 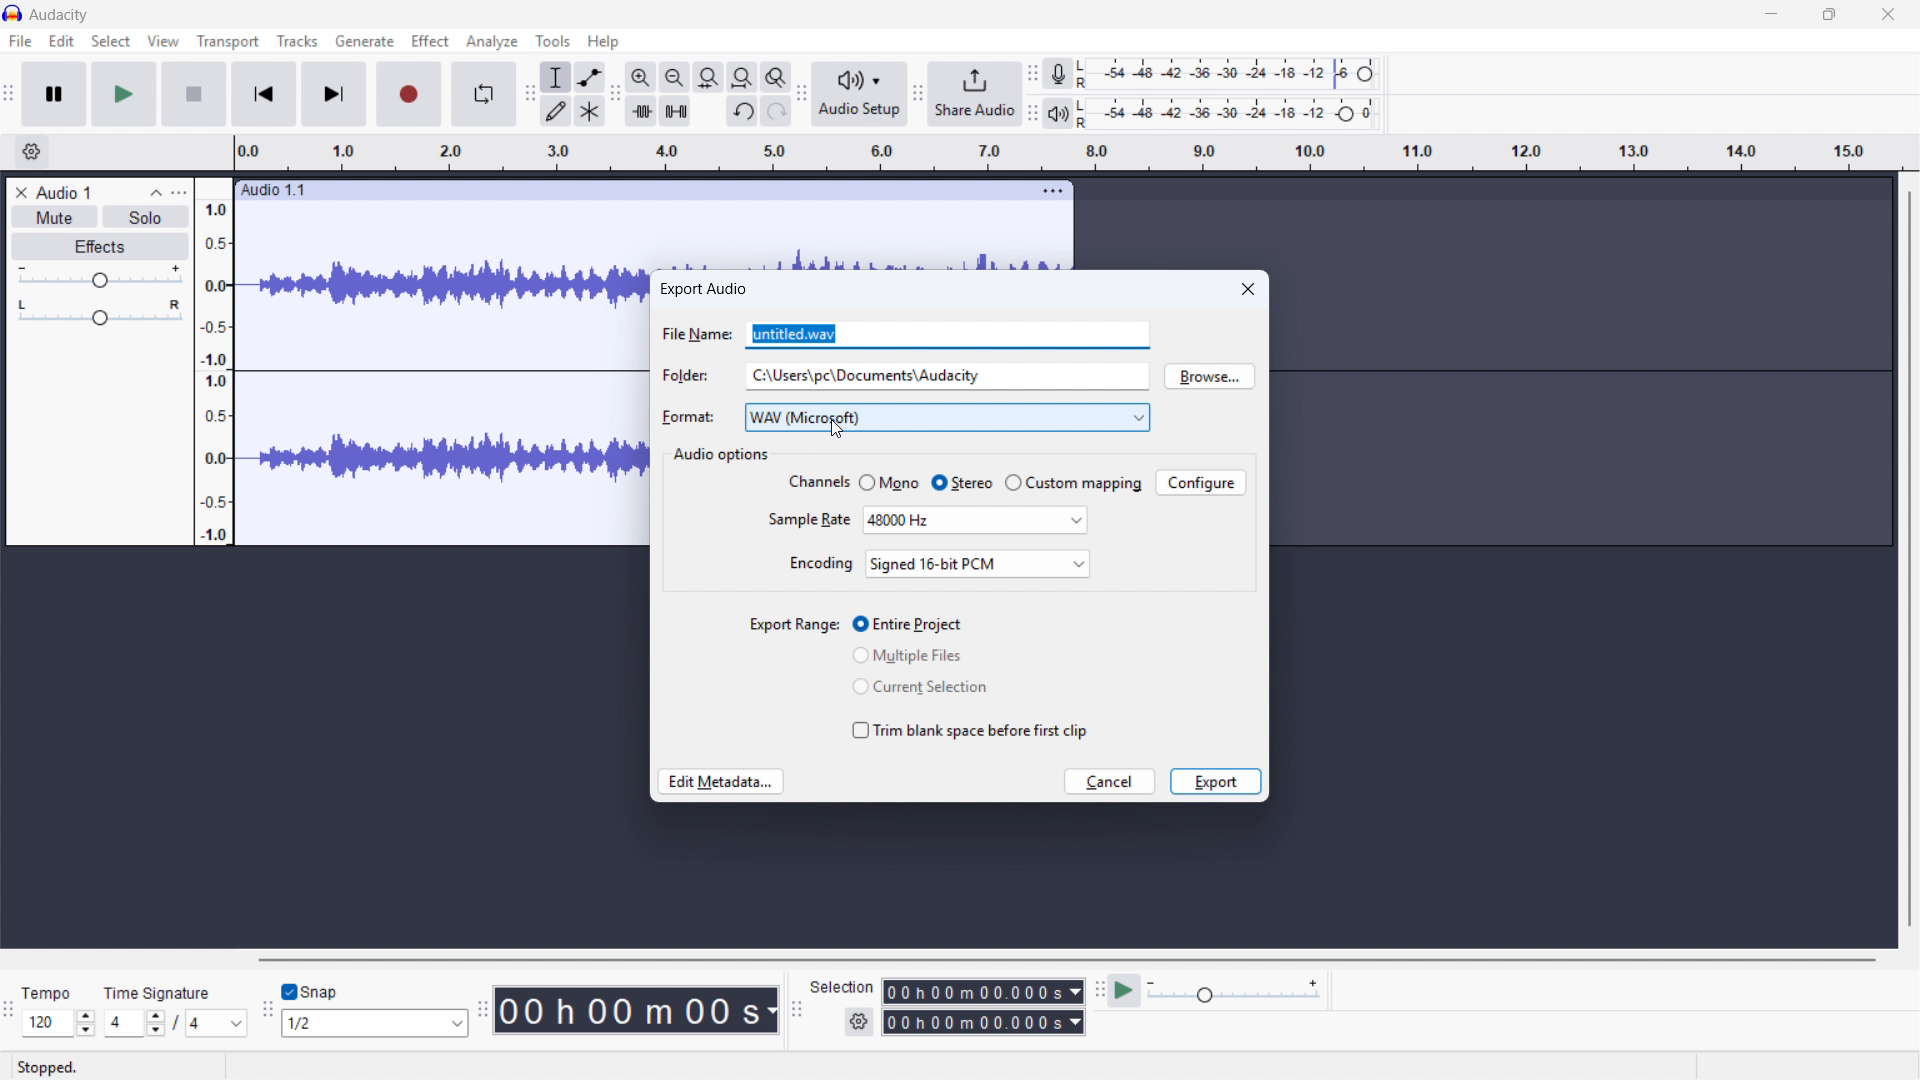 What do you see at coordinates (1098, 991) in the screenshot?
I see `Play at speed toolbar` at bounding box center [1098, 991].